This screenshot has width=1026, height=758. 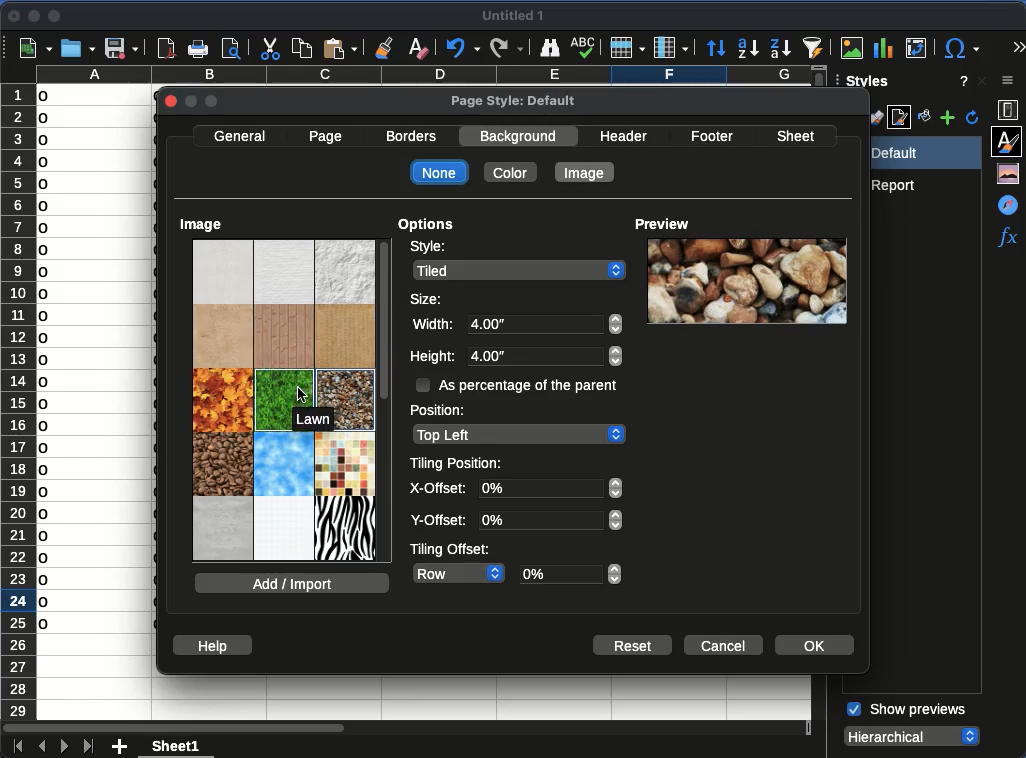 What do you see at coordinates (518, 435) in the screenshot?
I see `top left` at bounding box center [518, 435].